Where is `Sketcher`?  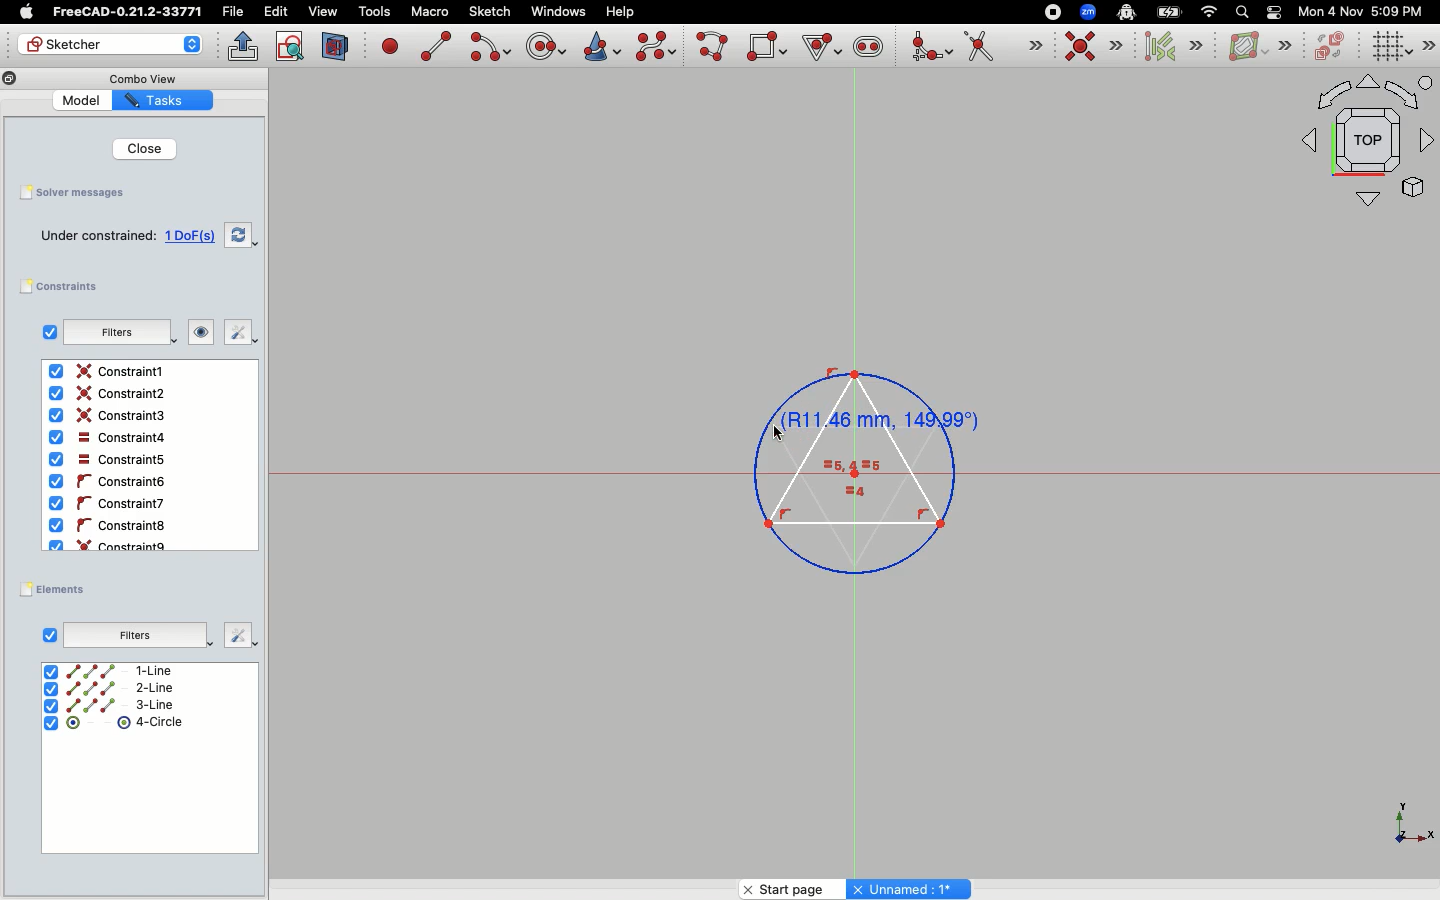
Sketcher is located at coordinates (112, 46).